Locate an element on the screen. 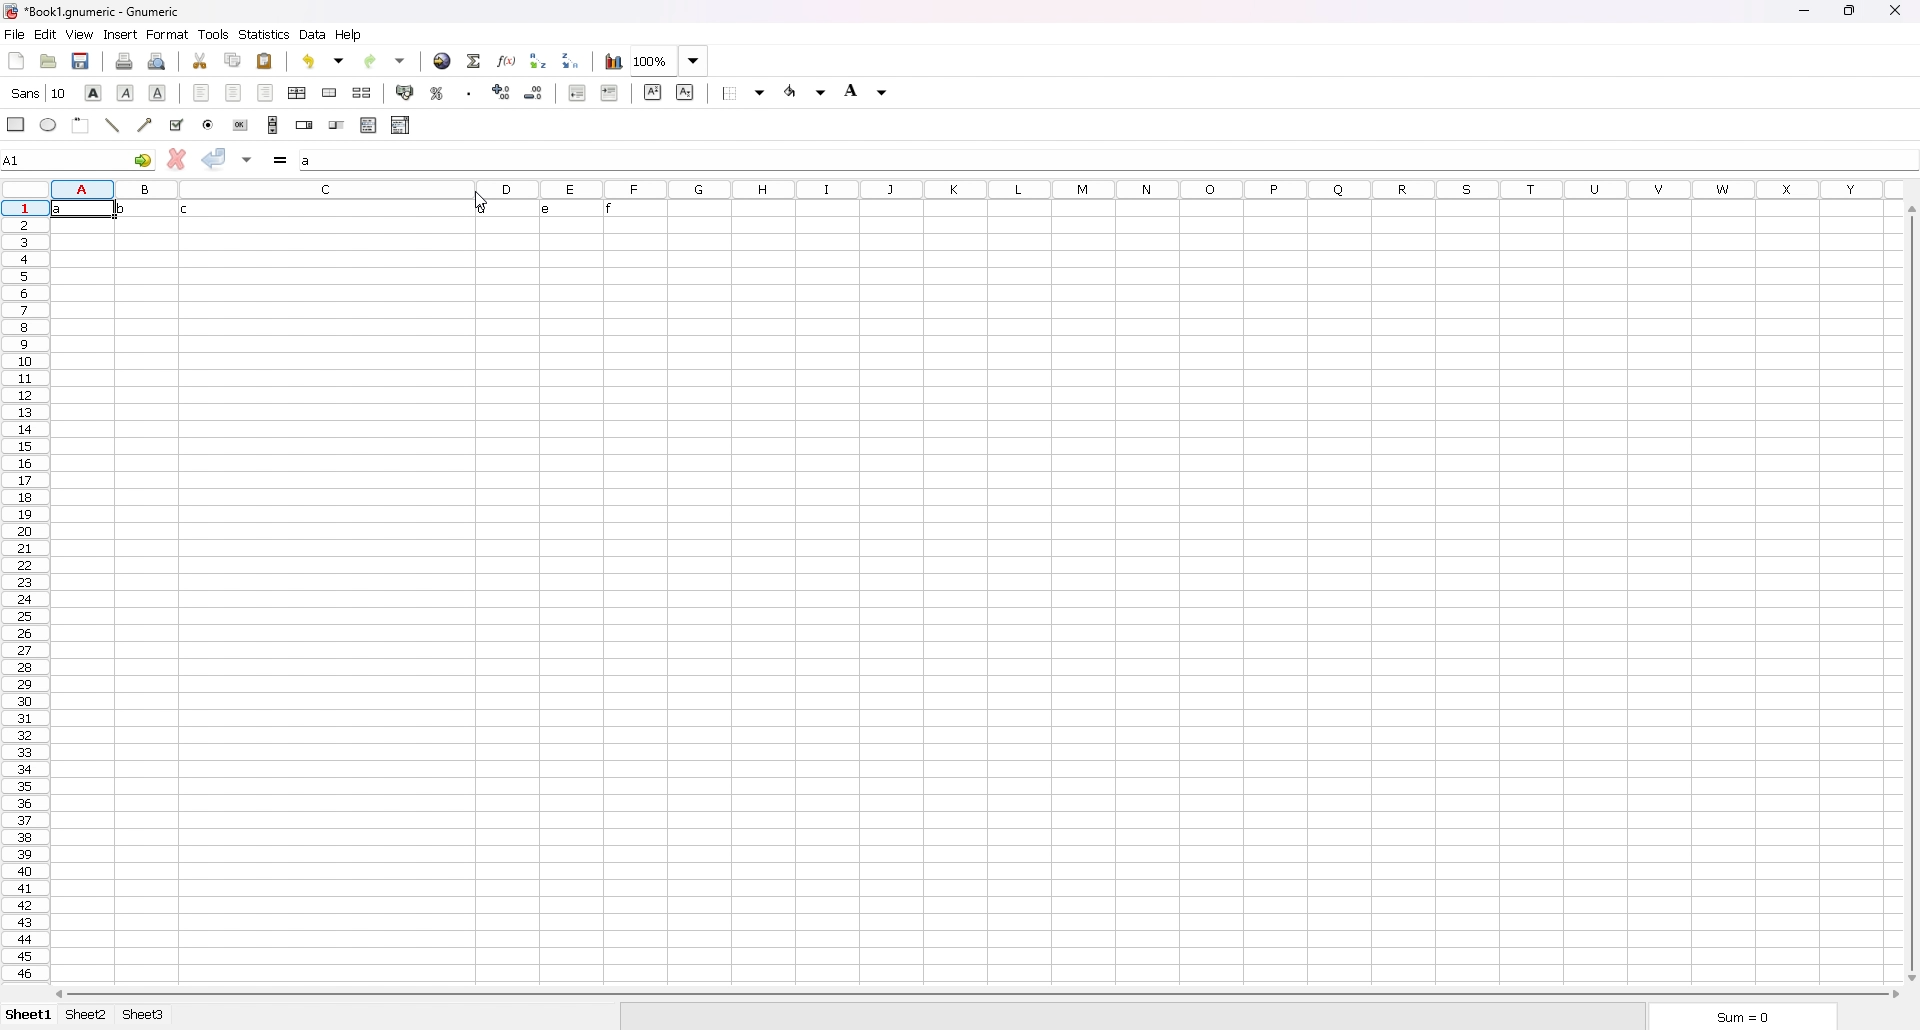 This screenshot has width=1920, height=1030. scroll bar is located at coordinates (273, 125).